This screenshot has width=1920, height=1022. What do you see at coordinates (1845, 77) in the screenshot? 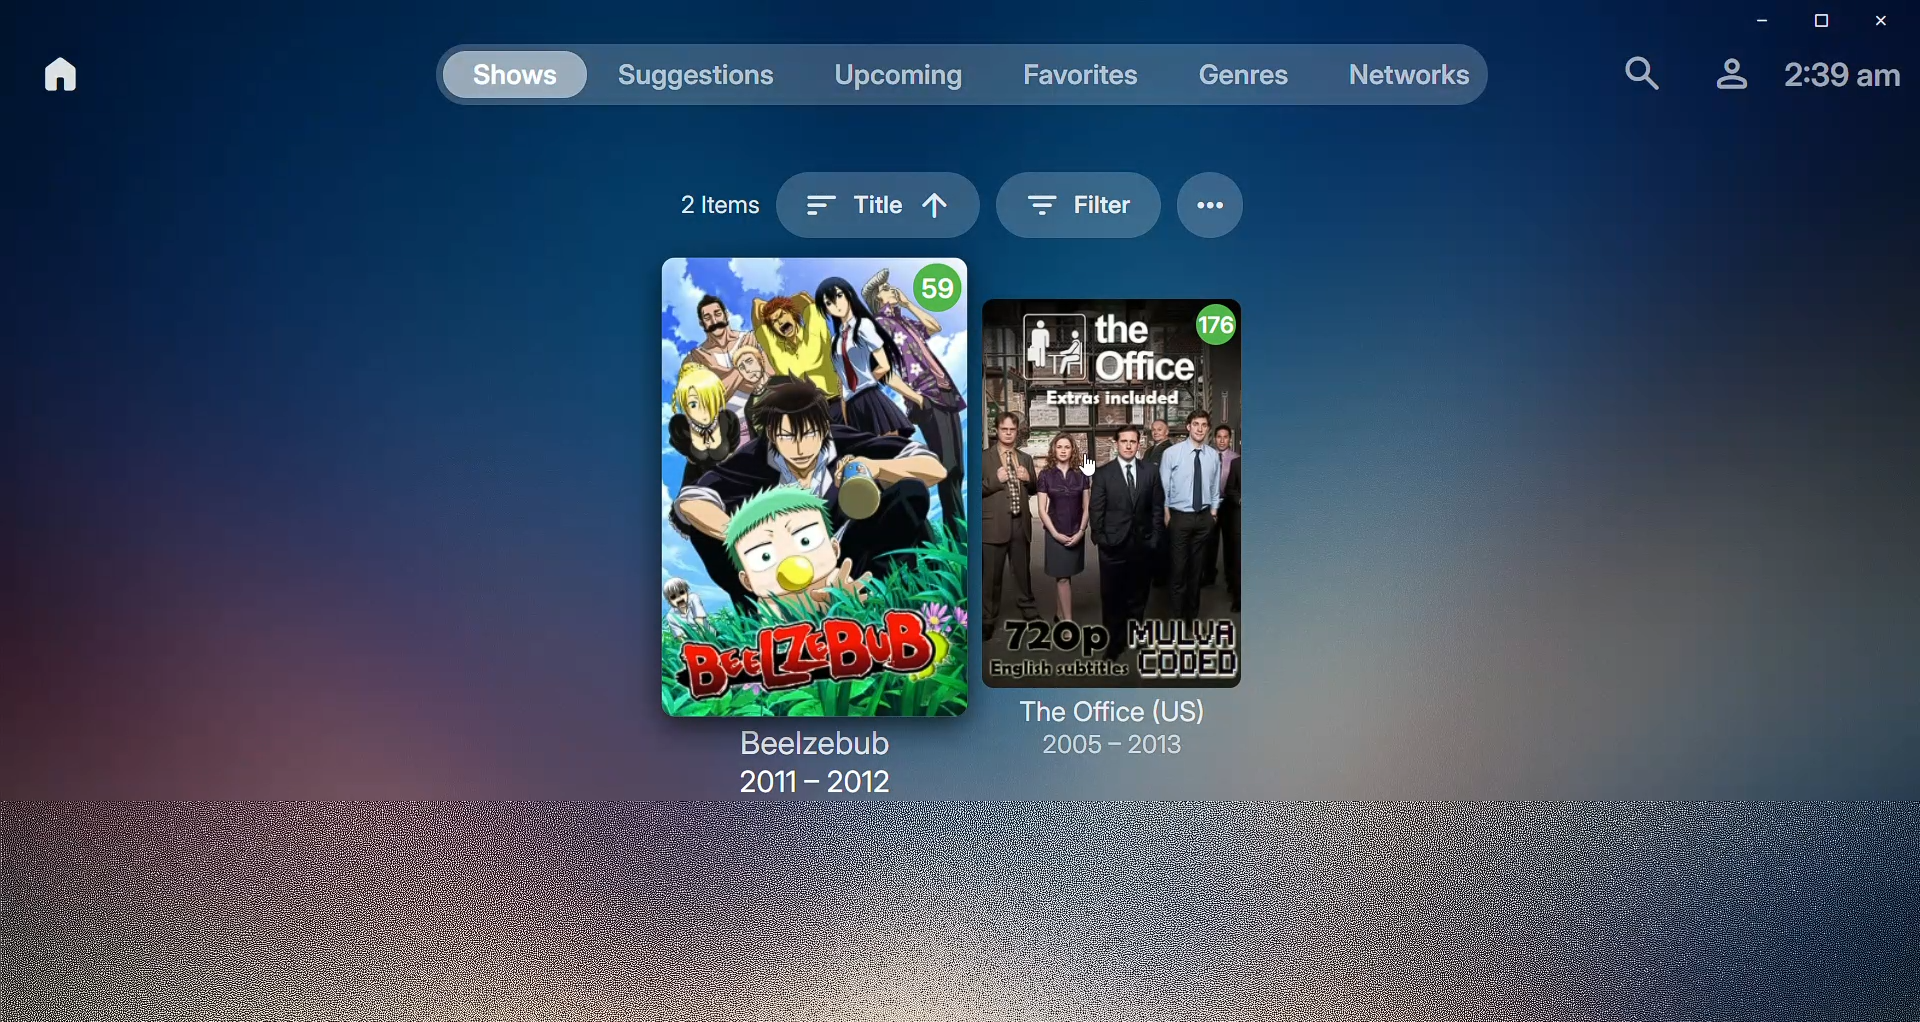
I see `Time` at bounding box center [1845, 77].